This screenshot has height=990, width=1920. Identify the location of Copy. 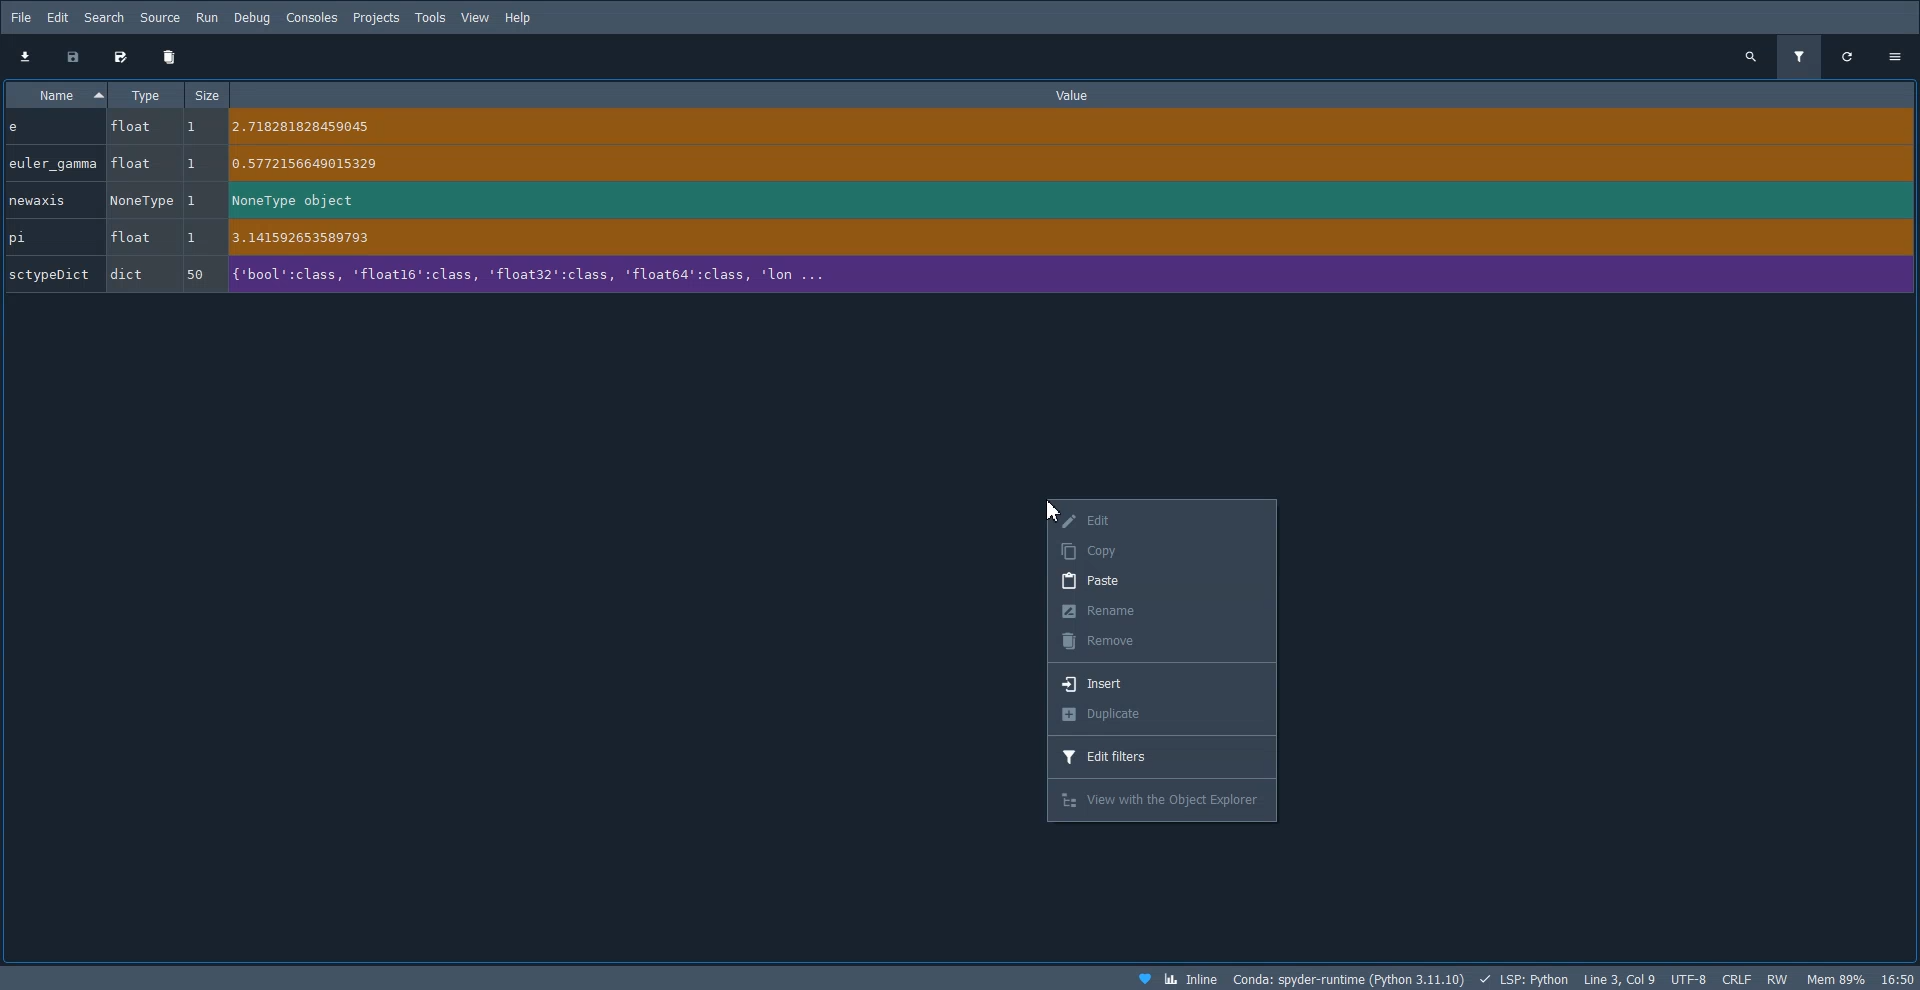
(1161, 551).